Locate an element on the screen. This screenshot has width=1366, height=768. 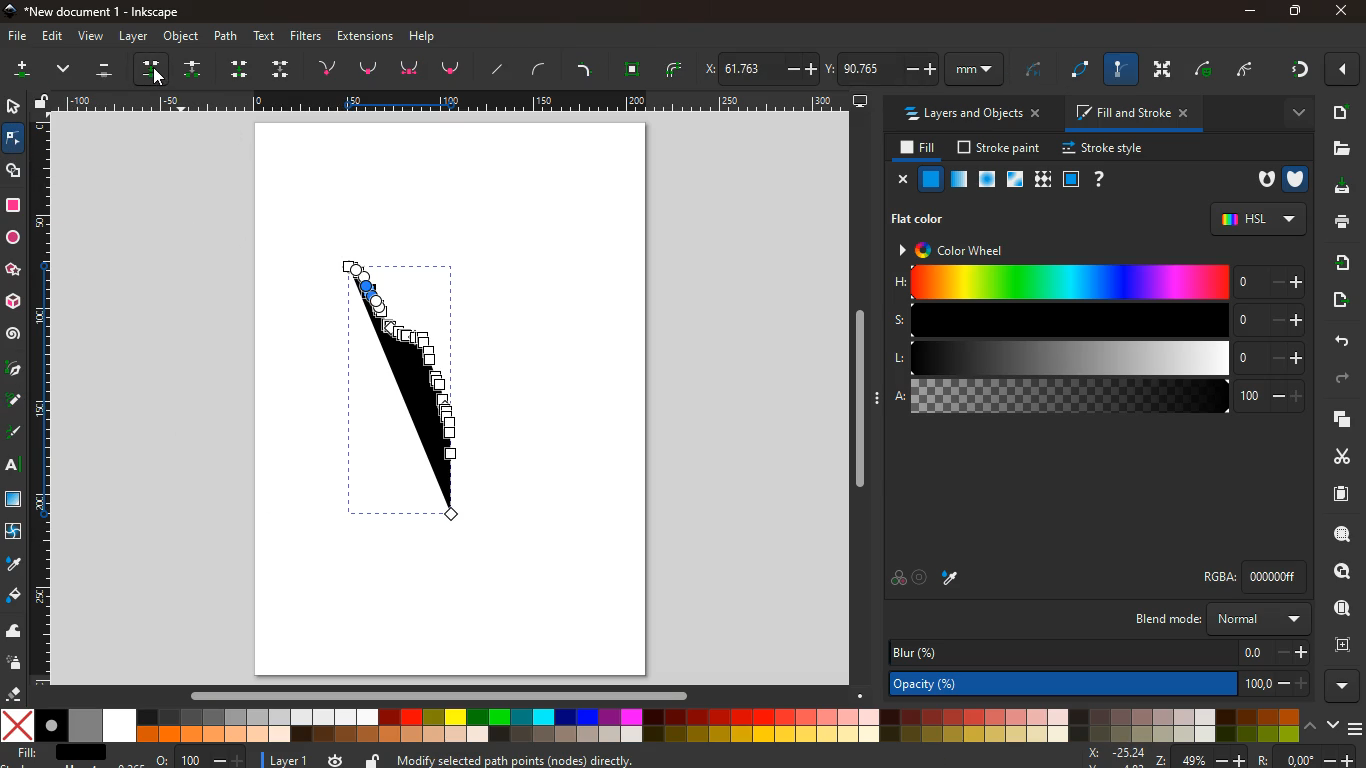
stroke style is located at coordinates (1106, 149).